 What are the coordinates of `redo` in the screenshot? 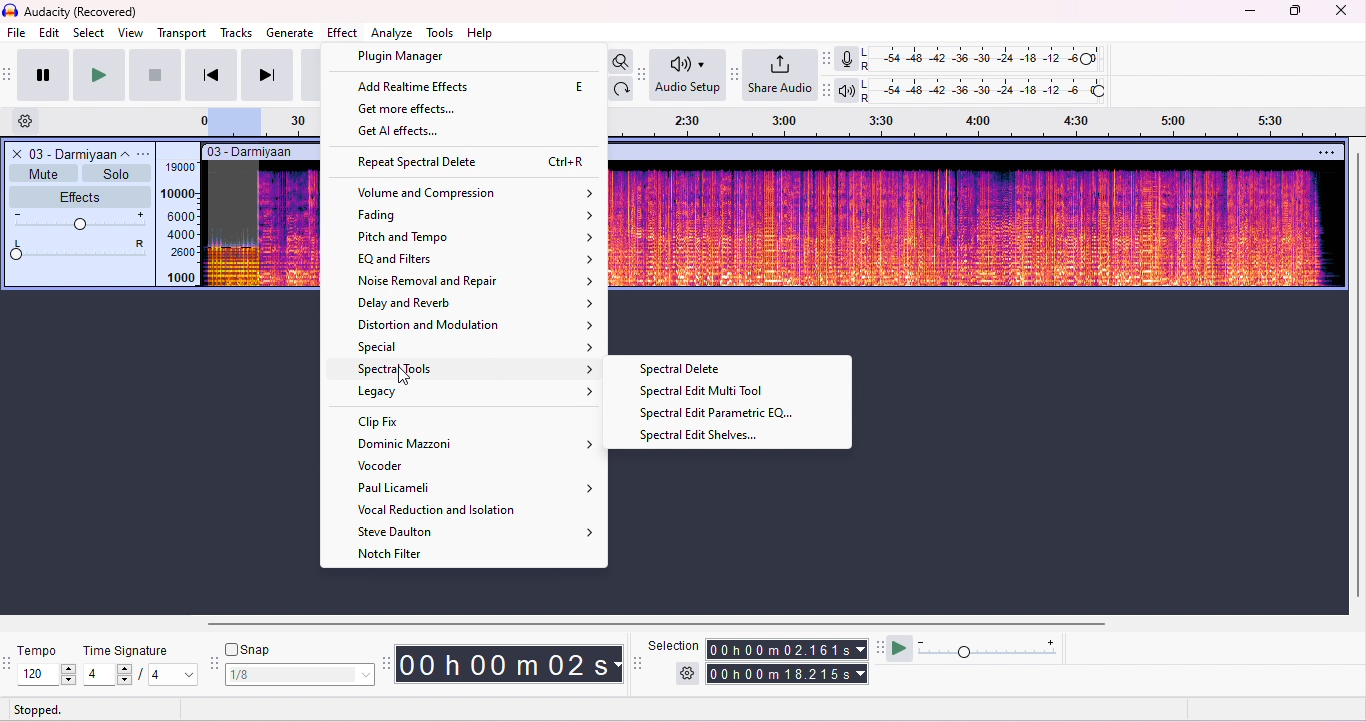 It's located at (623, 89).